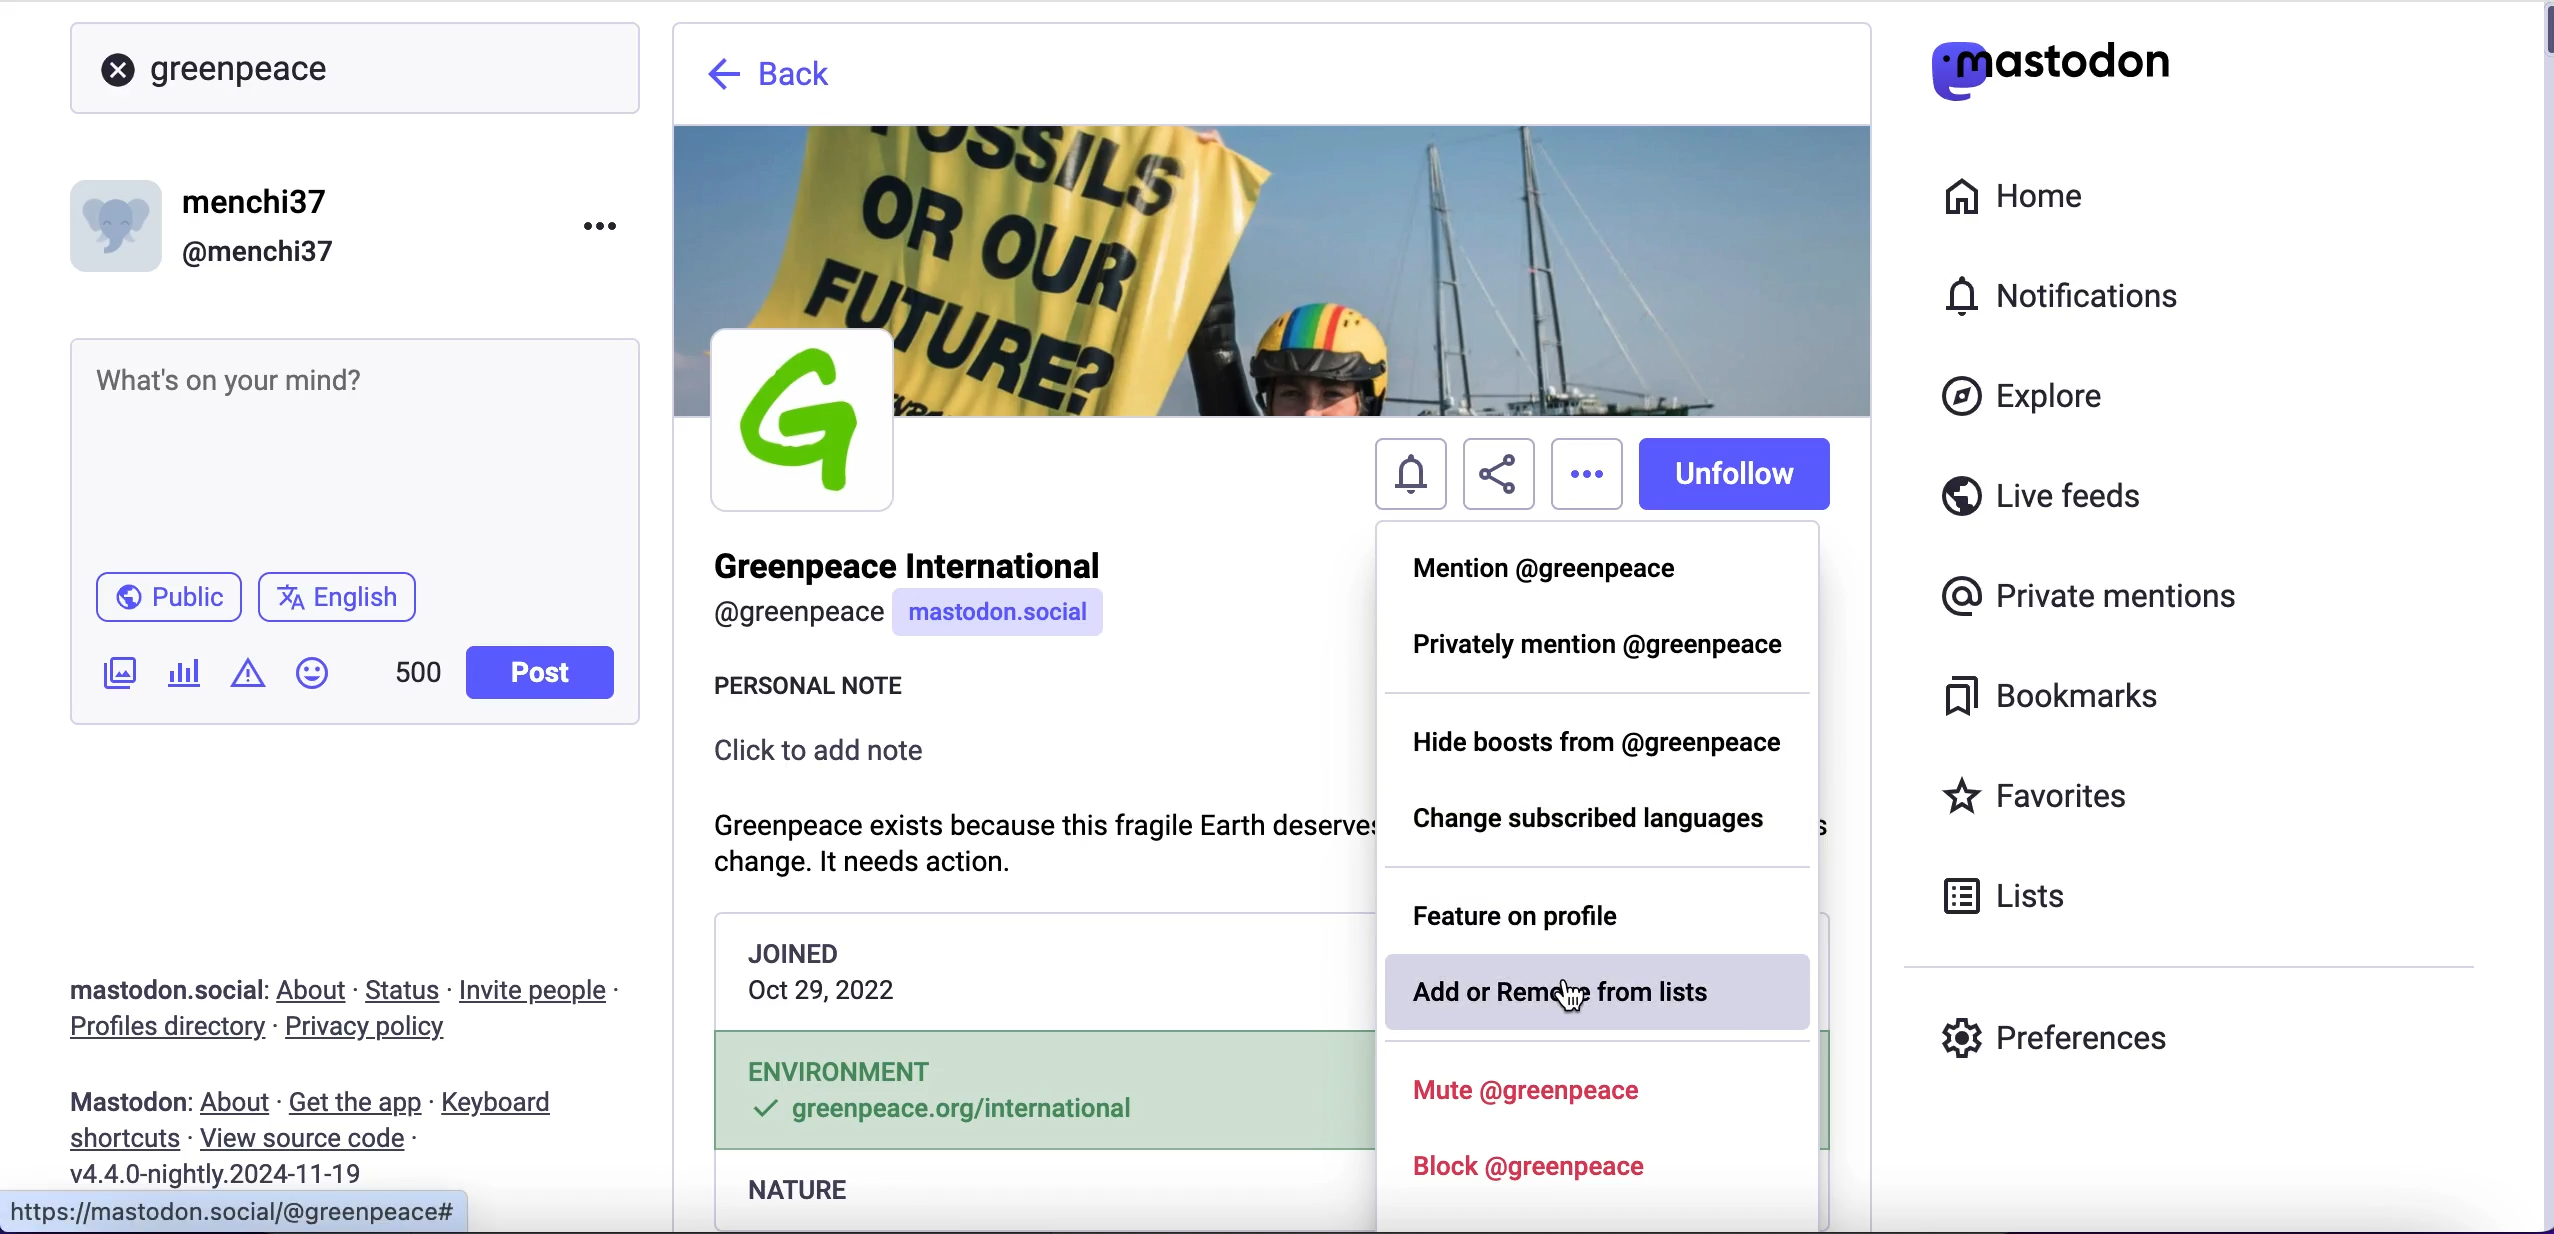 This screenshot has width=2554, height=1234. What do you see at coordinates (231, 1173) in the screenshot?
I see `2024-11-19` at bounding box center [231, 1173].